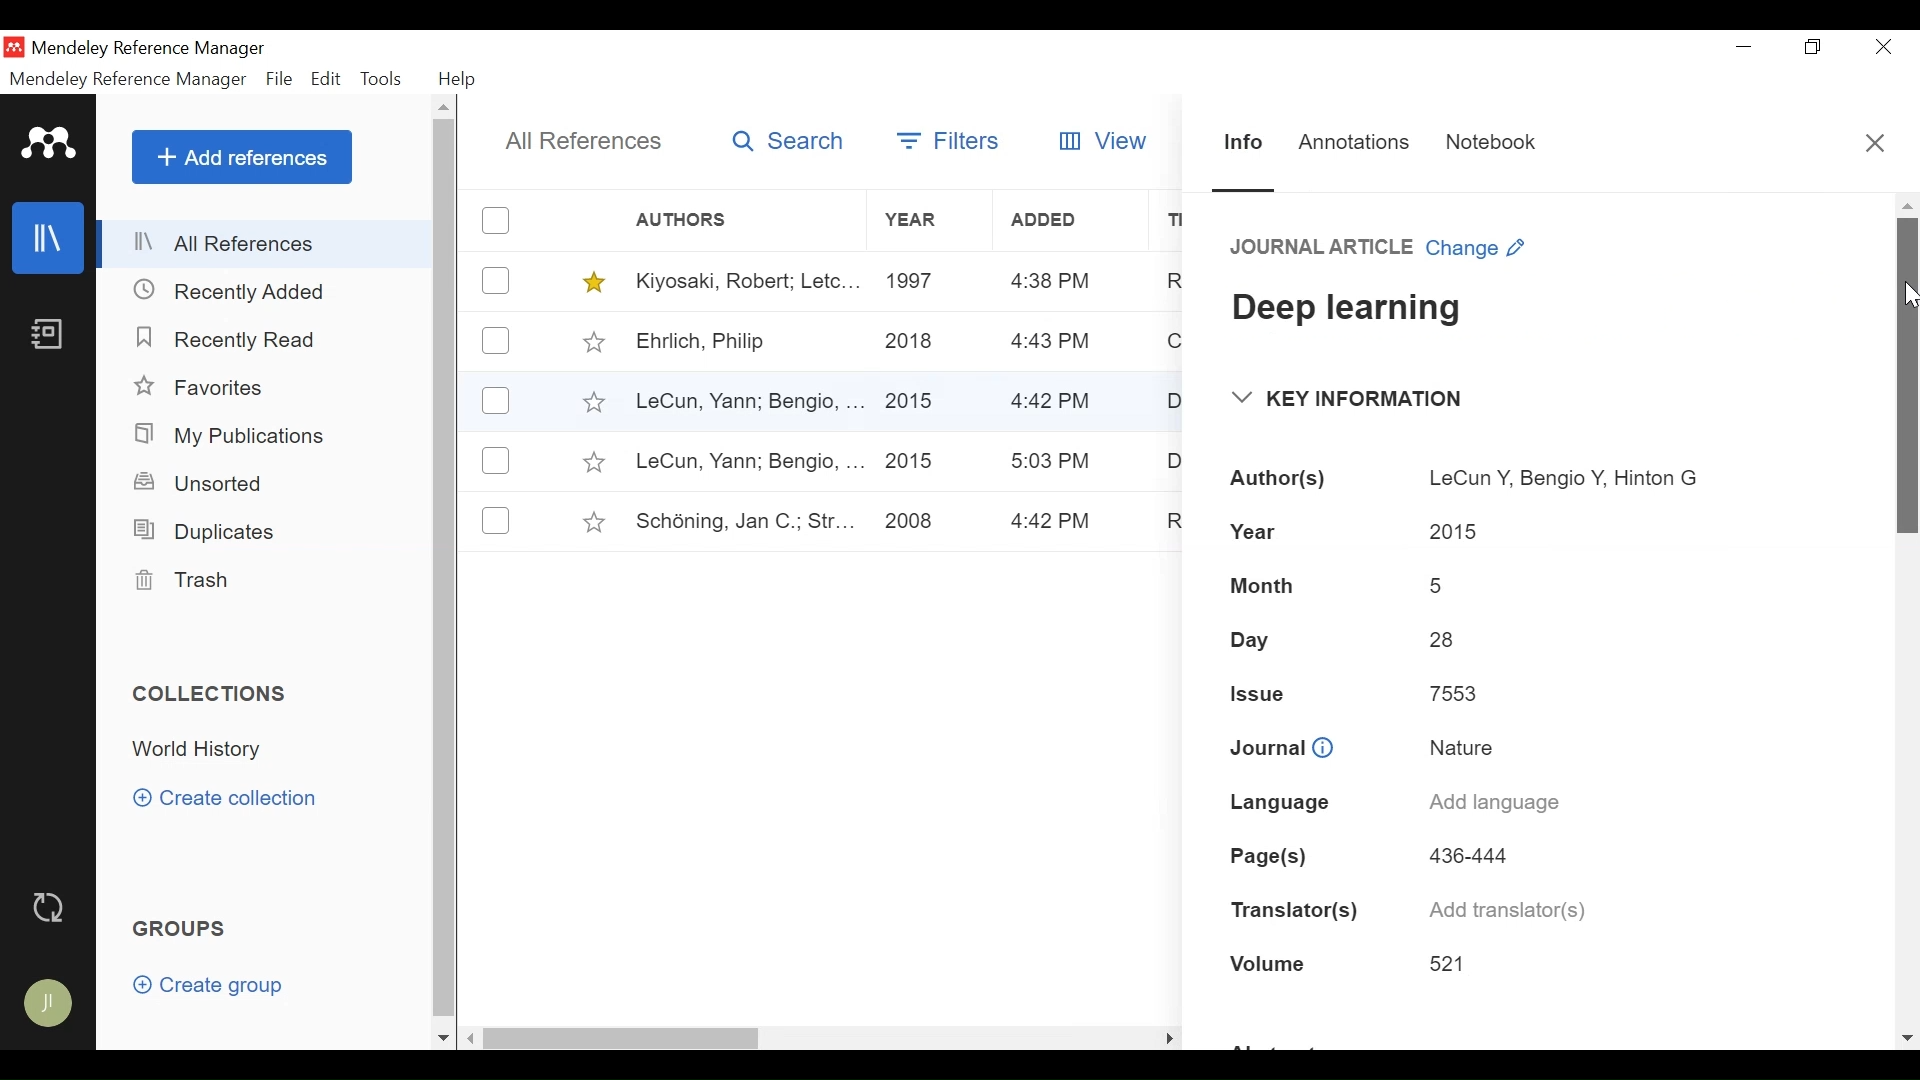  What do you see at coordinates (1280, 479) in the screenshot?
I see `Author(s)` at bounding box center [1280, 479].